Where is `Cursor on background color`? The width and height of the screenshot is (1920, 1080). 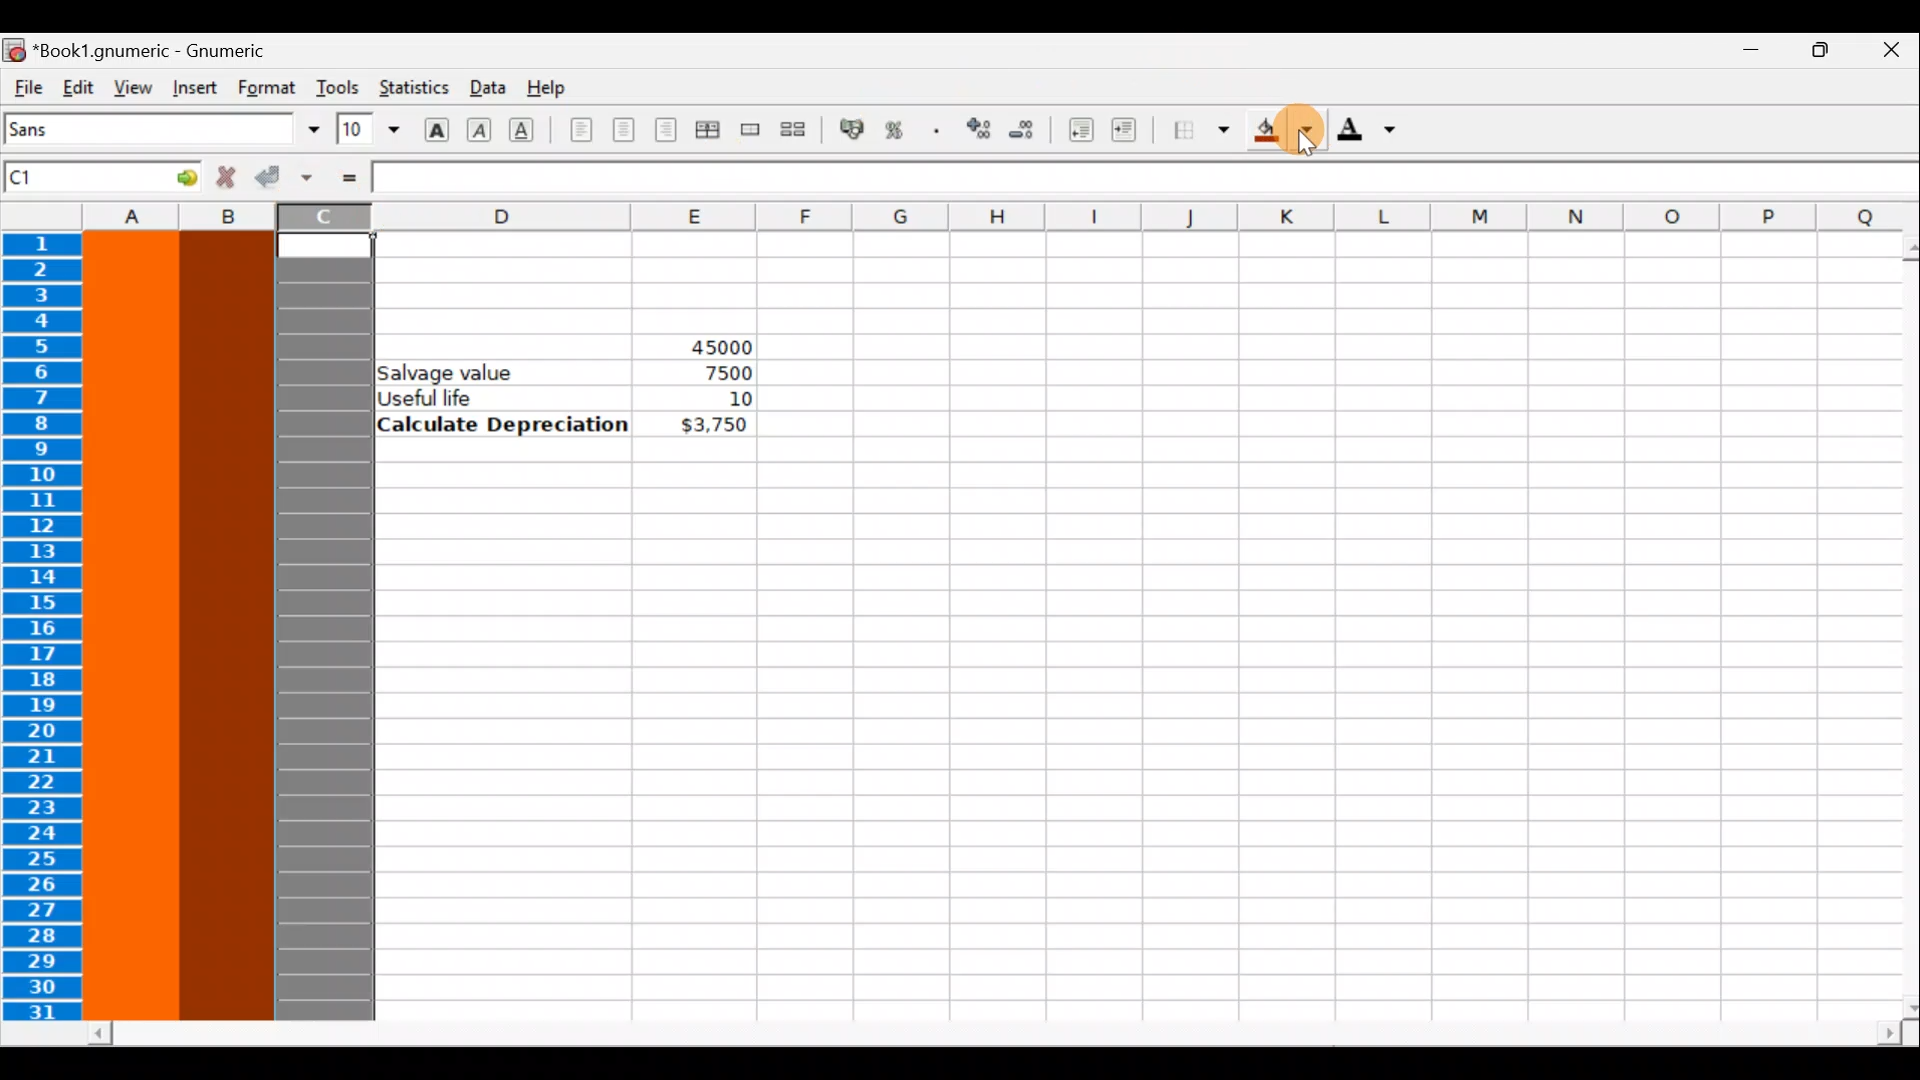 Cursor on background color is located at coordinates (1295, 127).